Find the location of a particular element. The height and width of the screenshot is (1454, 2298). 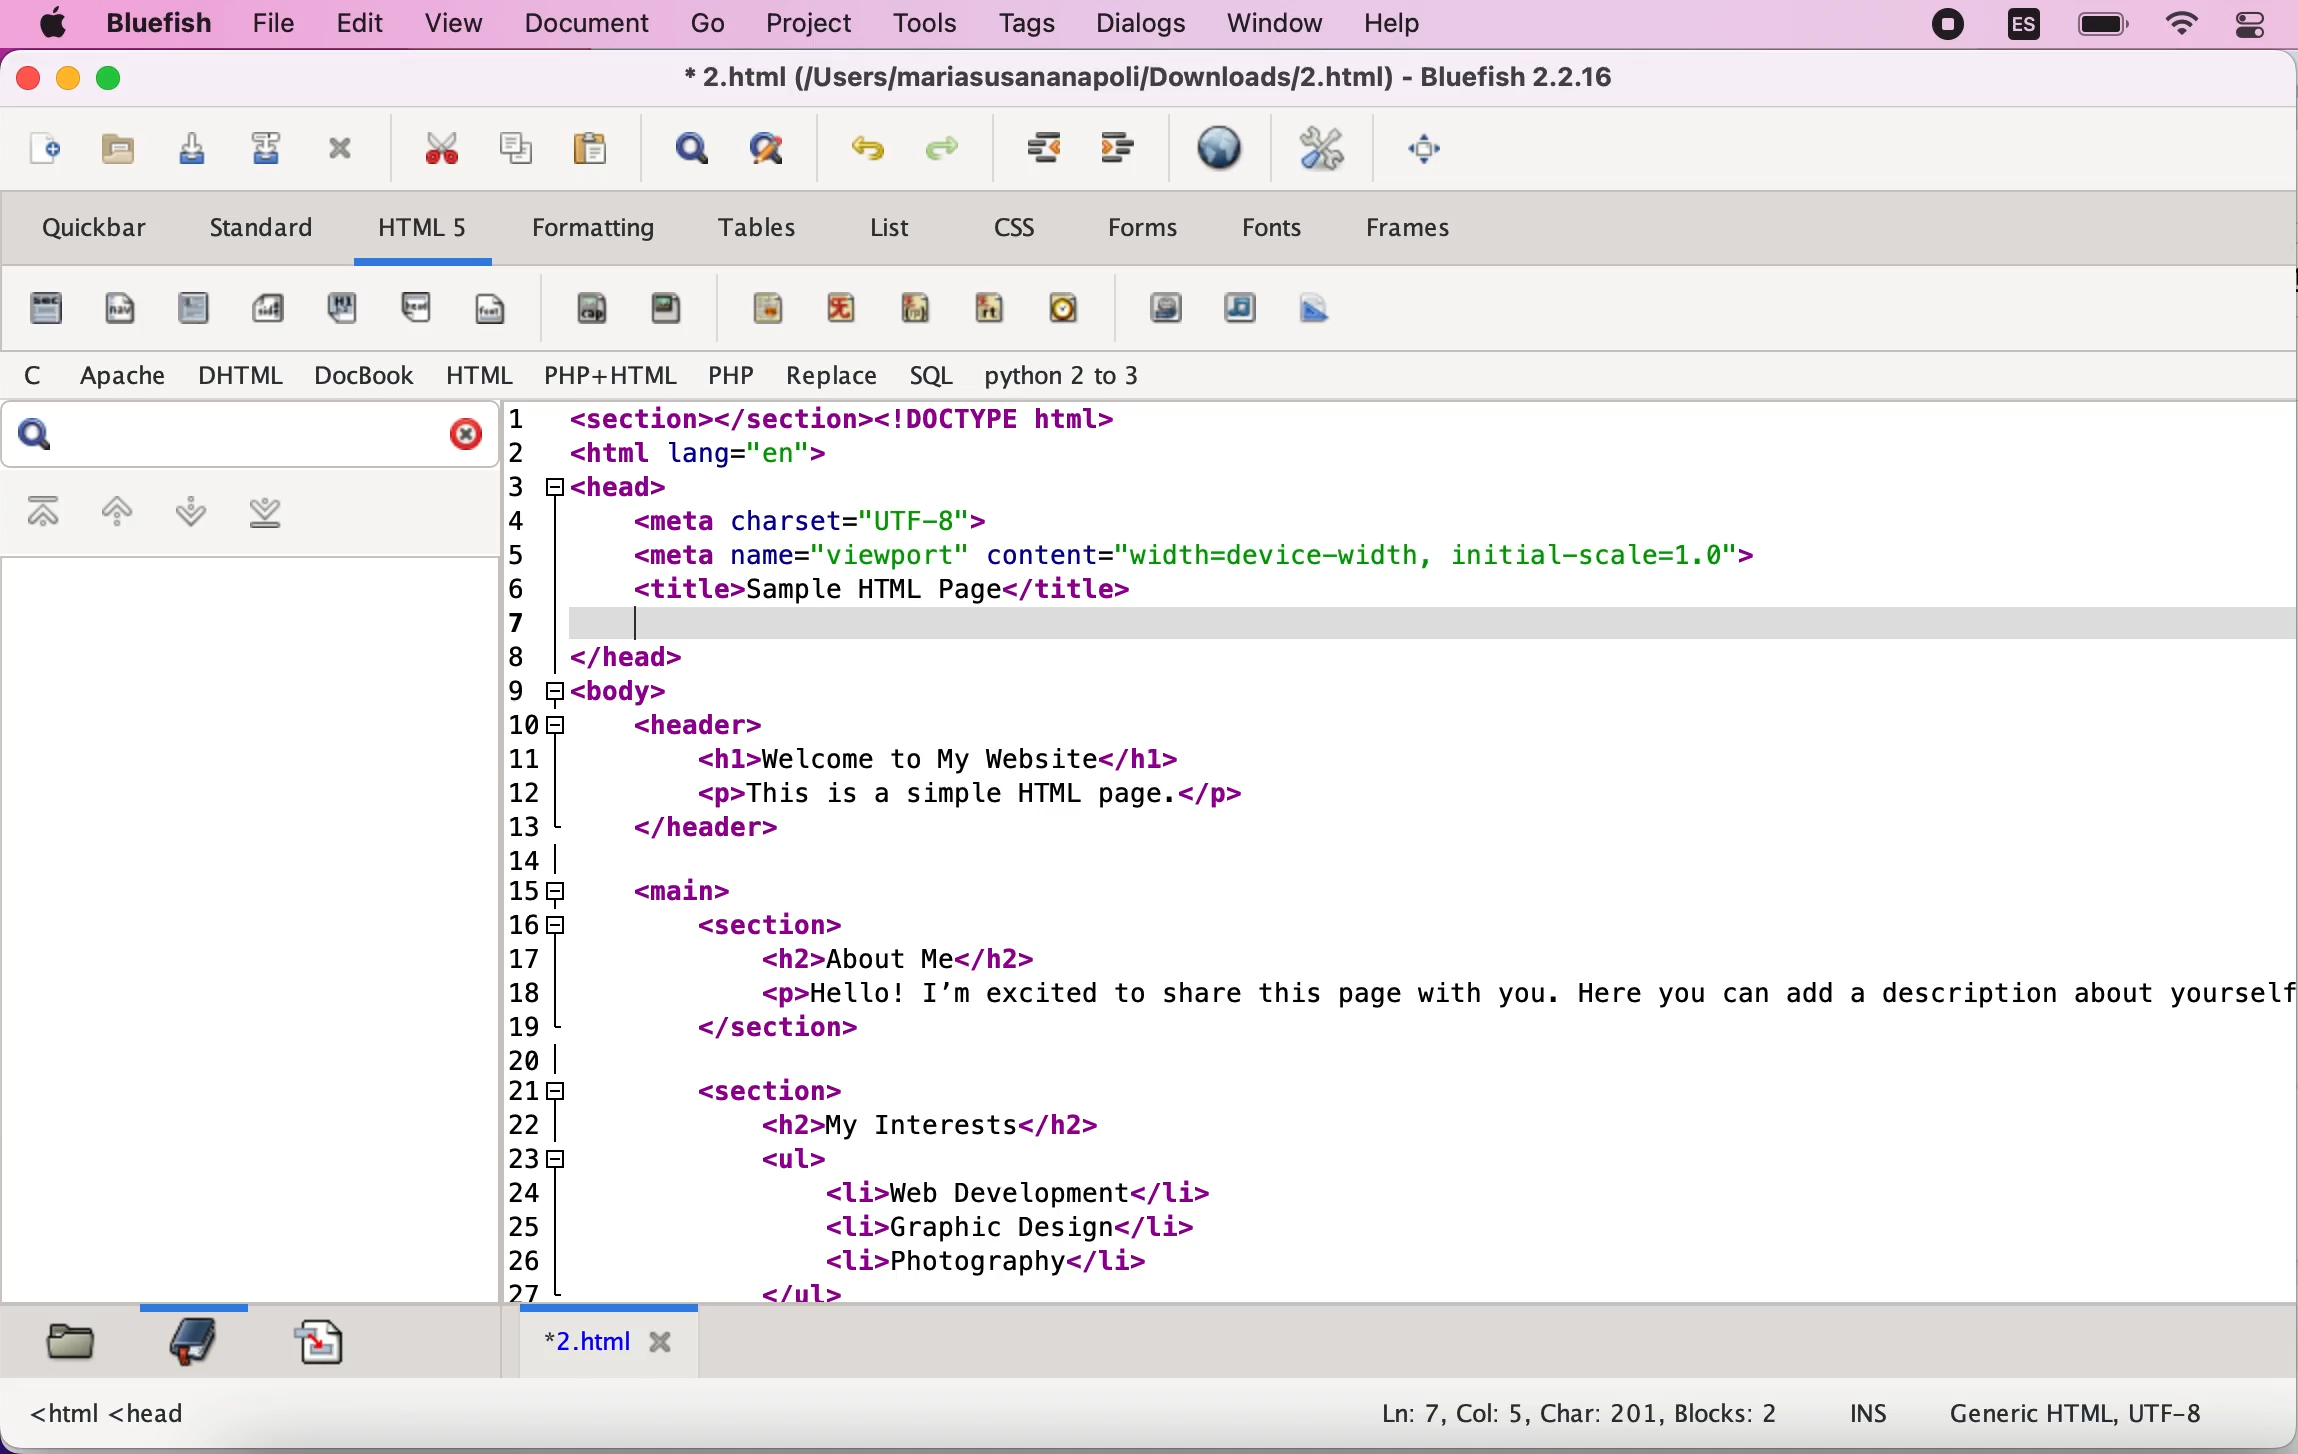

document is located at coordinates (583, 27).